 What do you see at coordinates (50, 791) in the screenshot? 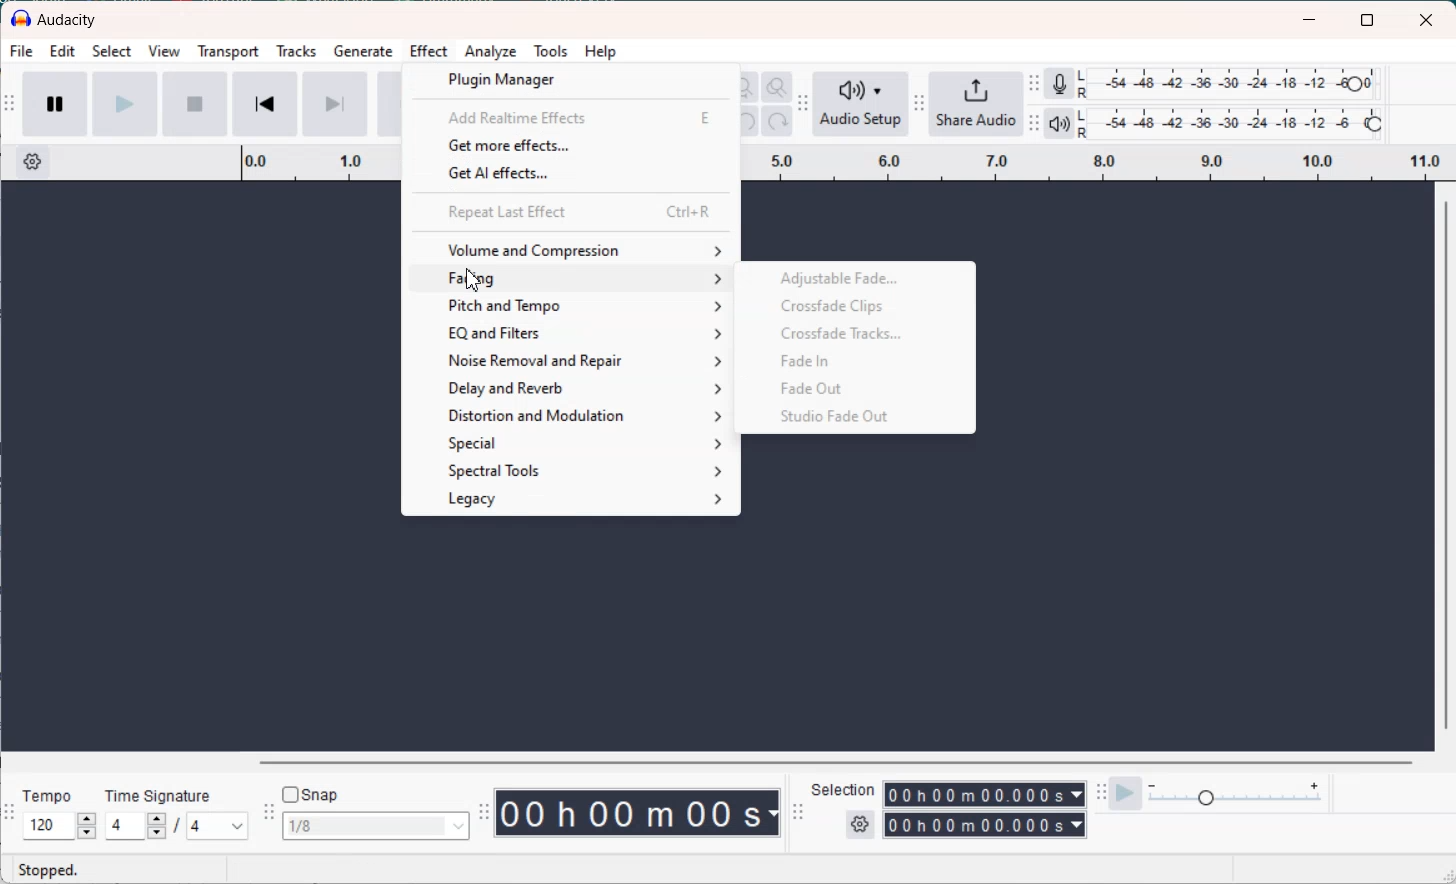
I see `Tempo` at bounding box center [50, 791].